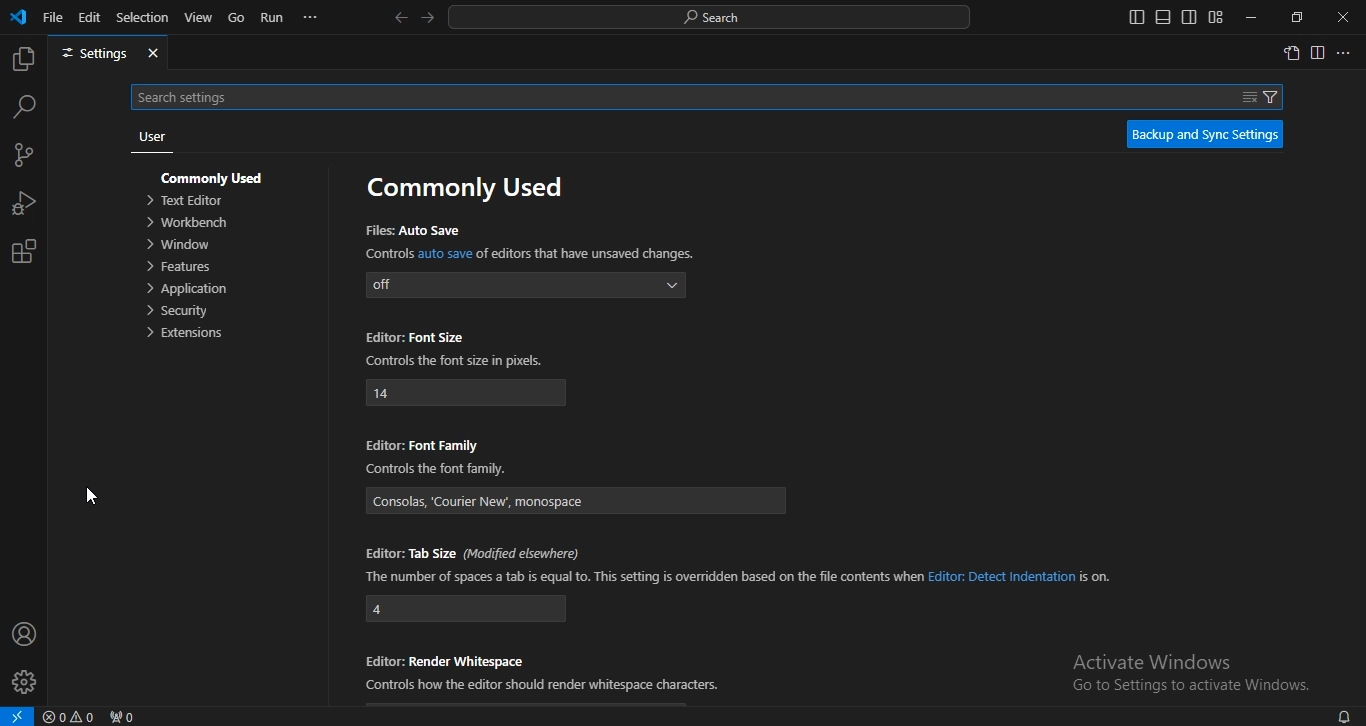  What do you see at coordinates (464, 187) in the screenshot?
I see `Commonly Used` at bounding box center [464, 187].